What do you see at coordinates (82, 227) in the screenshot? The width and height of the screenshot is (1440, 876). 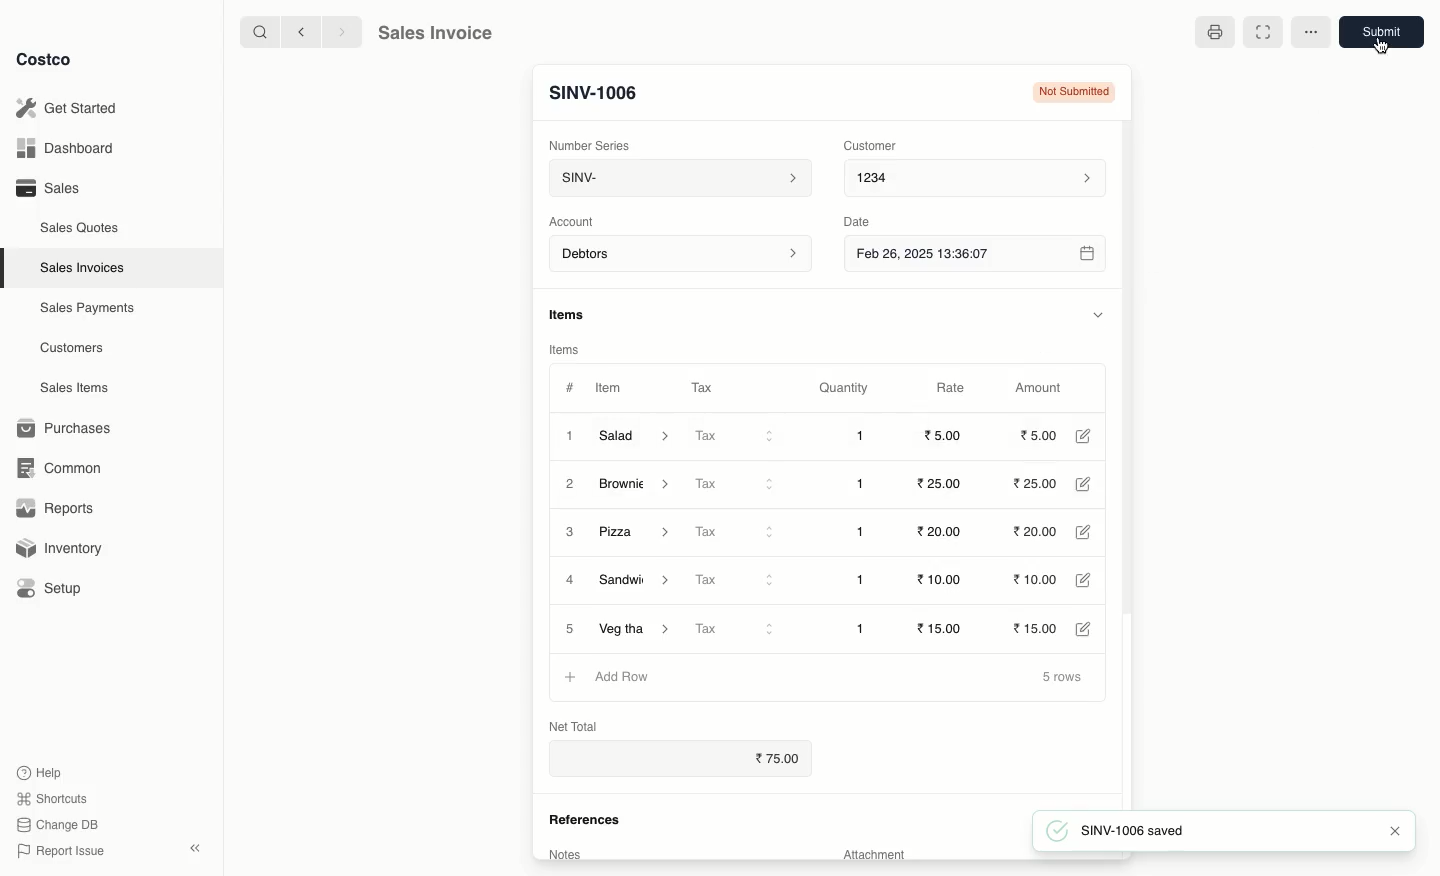 I see `Sales Quotes` at bounding box center [82, 227].